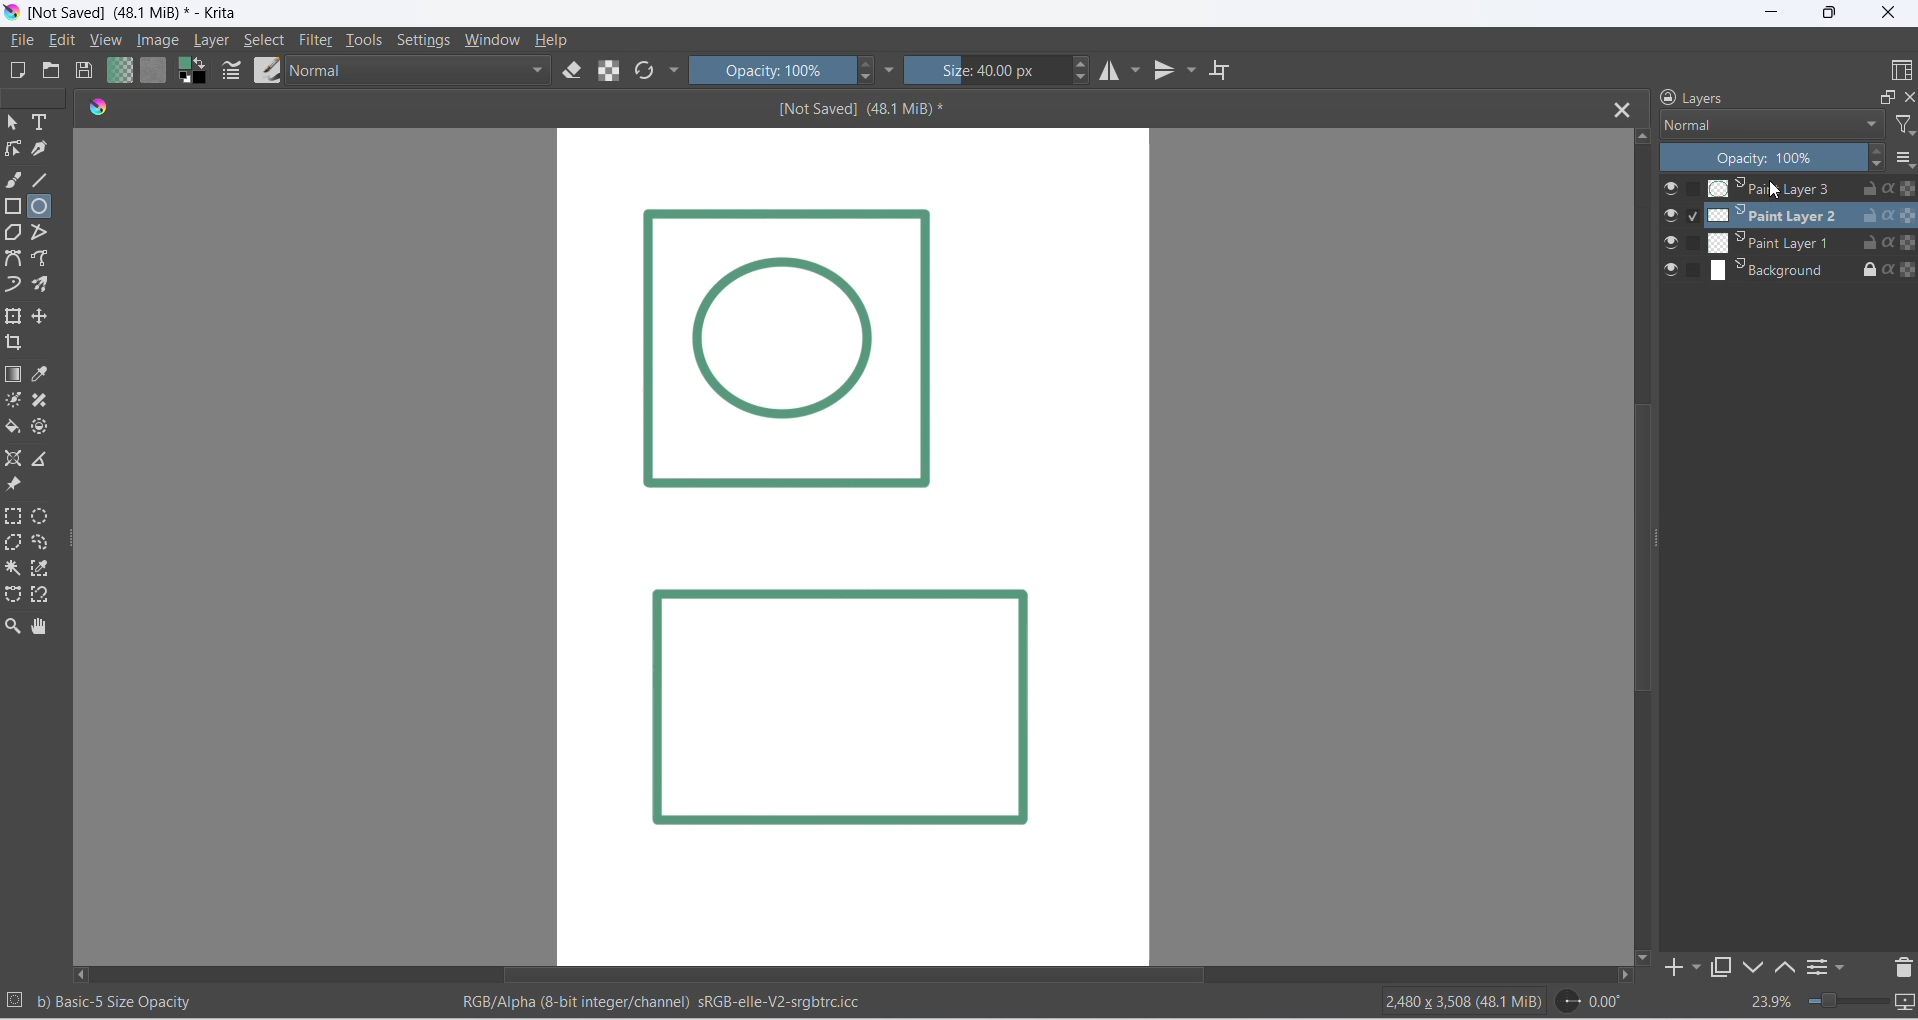  What do you see at coordinates (1644, 957) in the screenshot?
I see `move down ` at bounding box center [1644, 957].